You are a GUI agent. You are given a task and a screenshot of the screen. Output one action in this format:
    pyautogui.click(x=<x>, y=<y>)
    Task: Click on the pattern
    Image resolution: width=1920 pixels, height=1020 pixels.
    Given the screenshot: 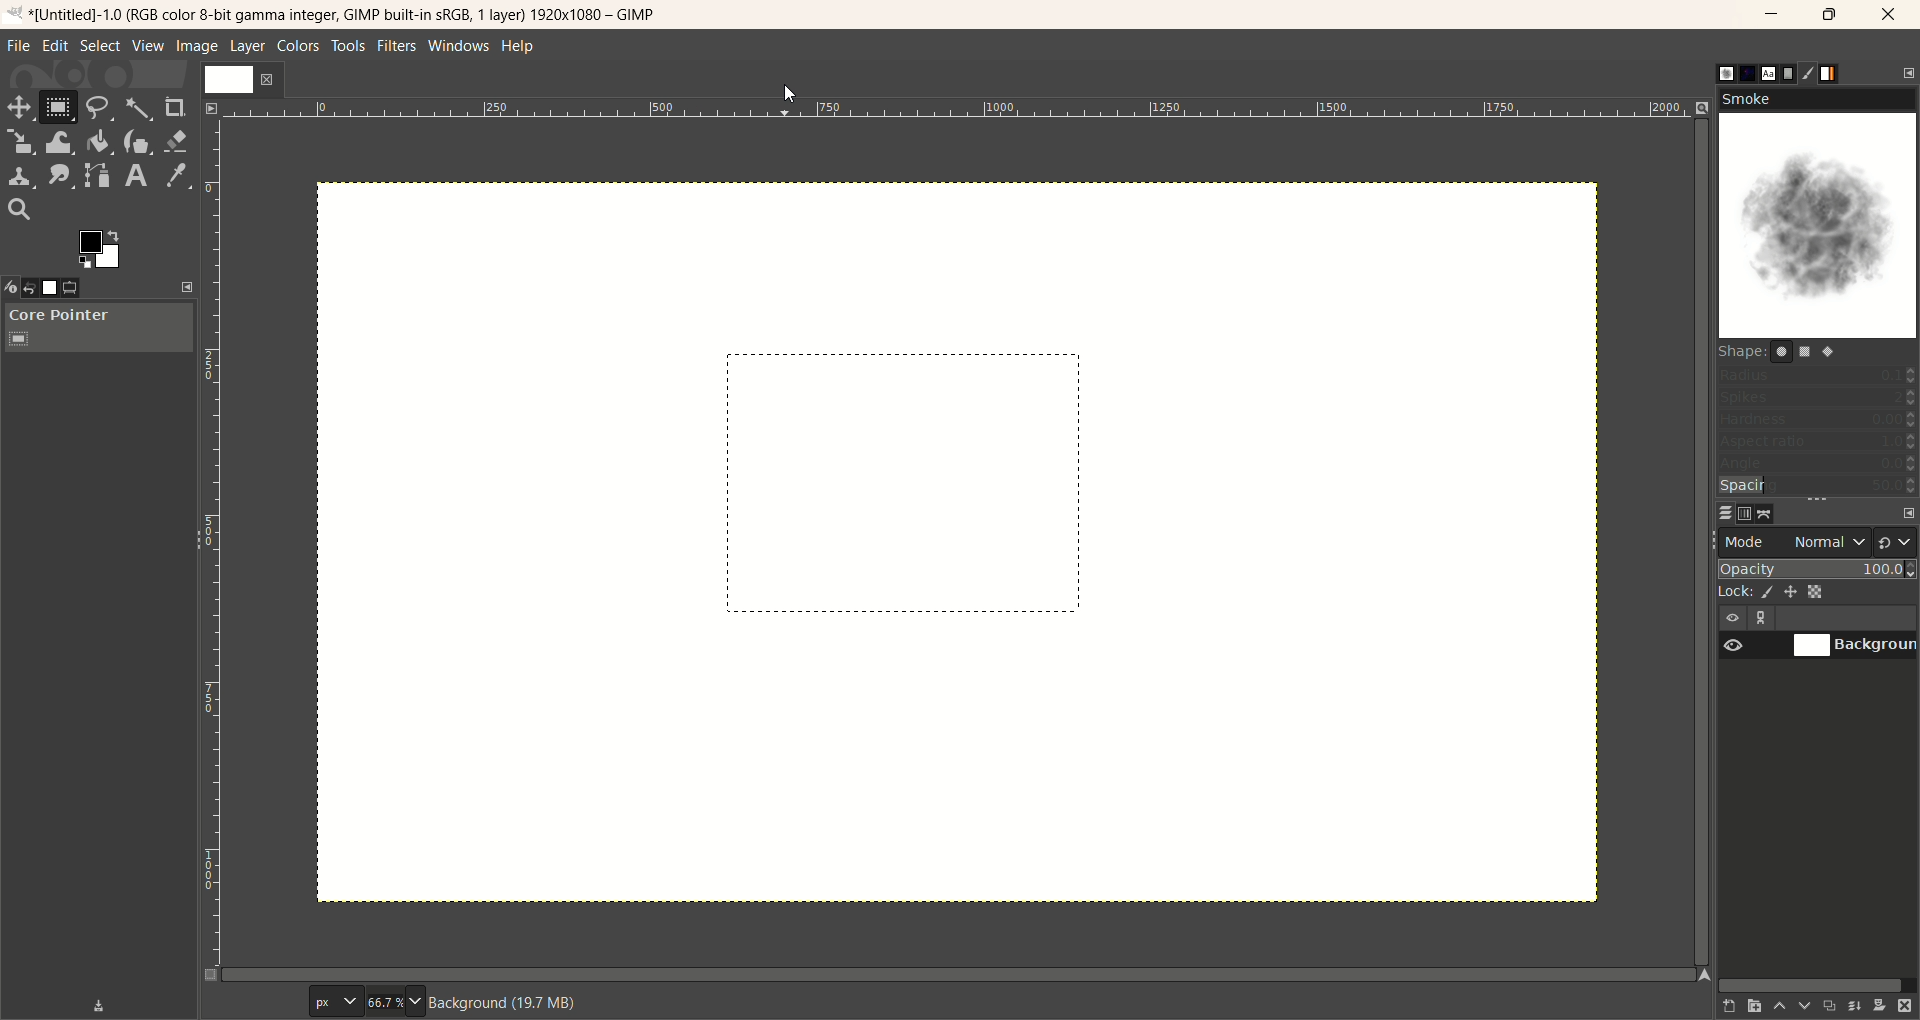 What is the action you would take?
    pyautogui.click(x=1744, y=73)
    